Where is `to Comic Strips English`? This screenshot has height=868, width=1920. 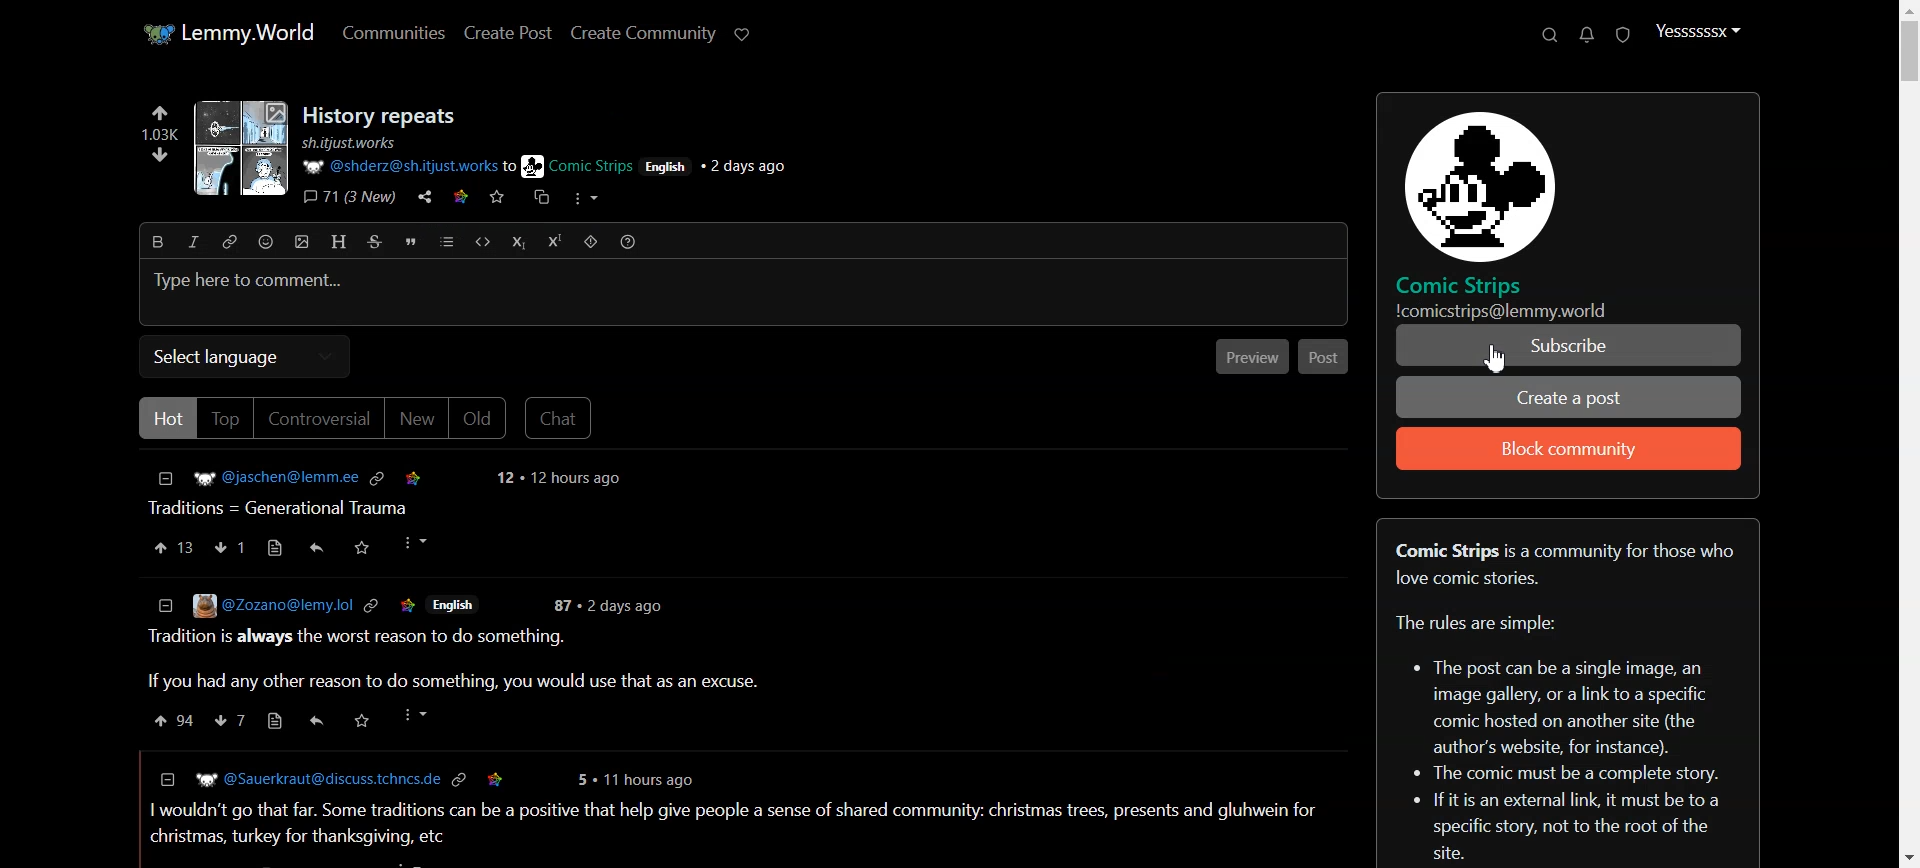
to Comic Strips English is located at coordinates (594, 166).